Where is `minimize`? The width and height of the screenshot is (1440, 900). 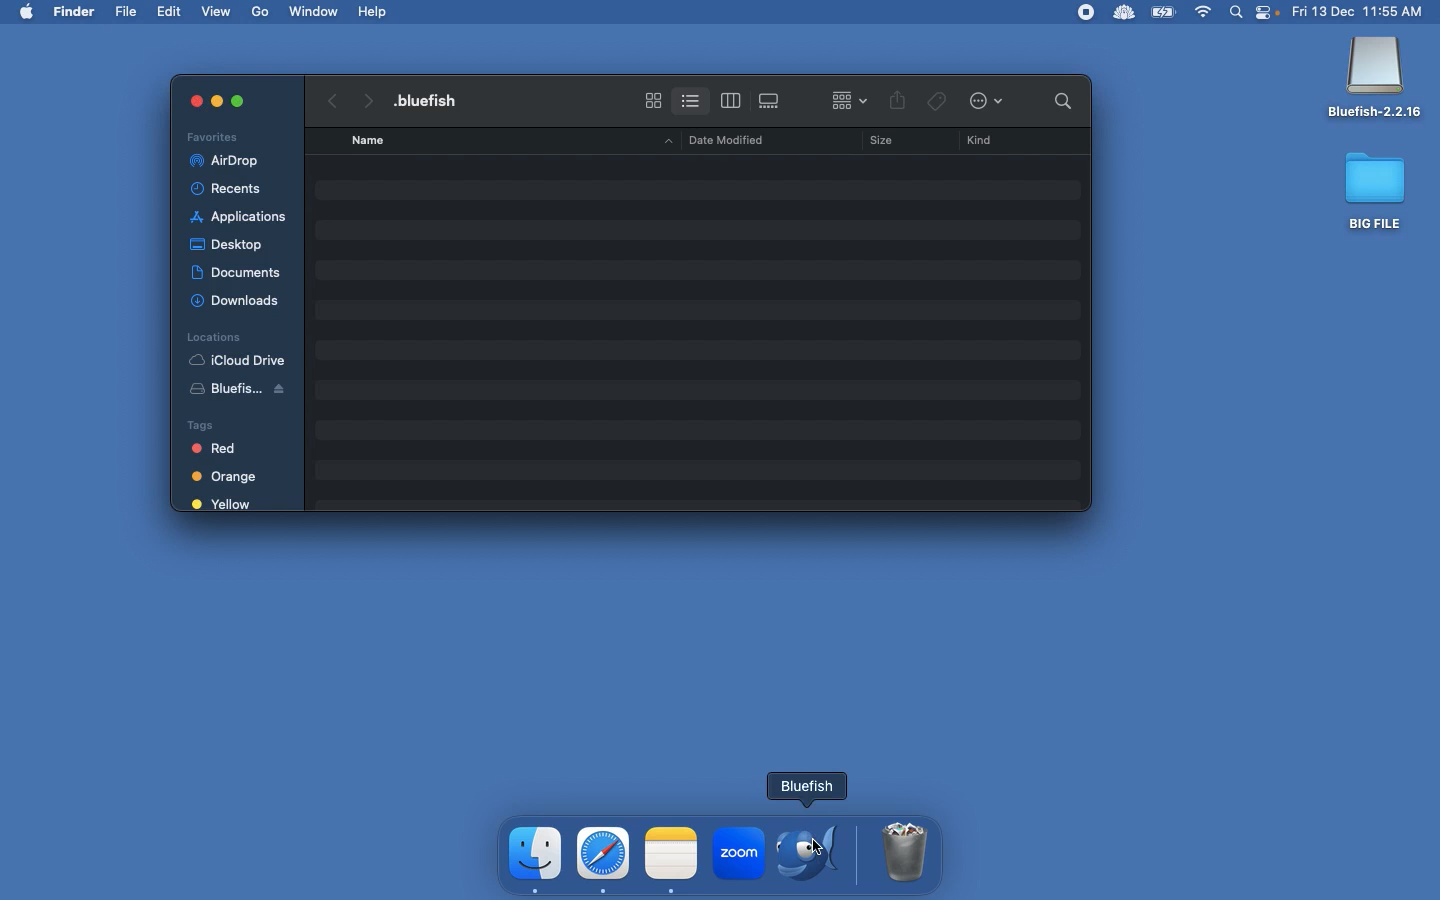
minimize is located at coordinates (216, 104).